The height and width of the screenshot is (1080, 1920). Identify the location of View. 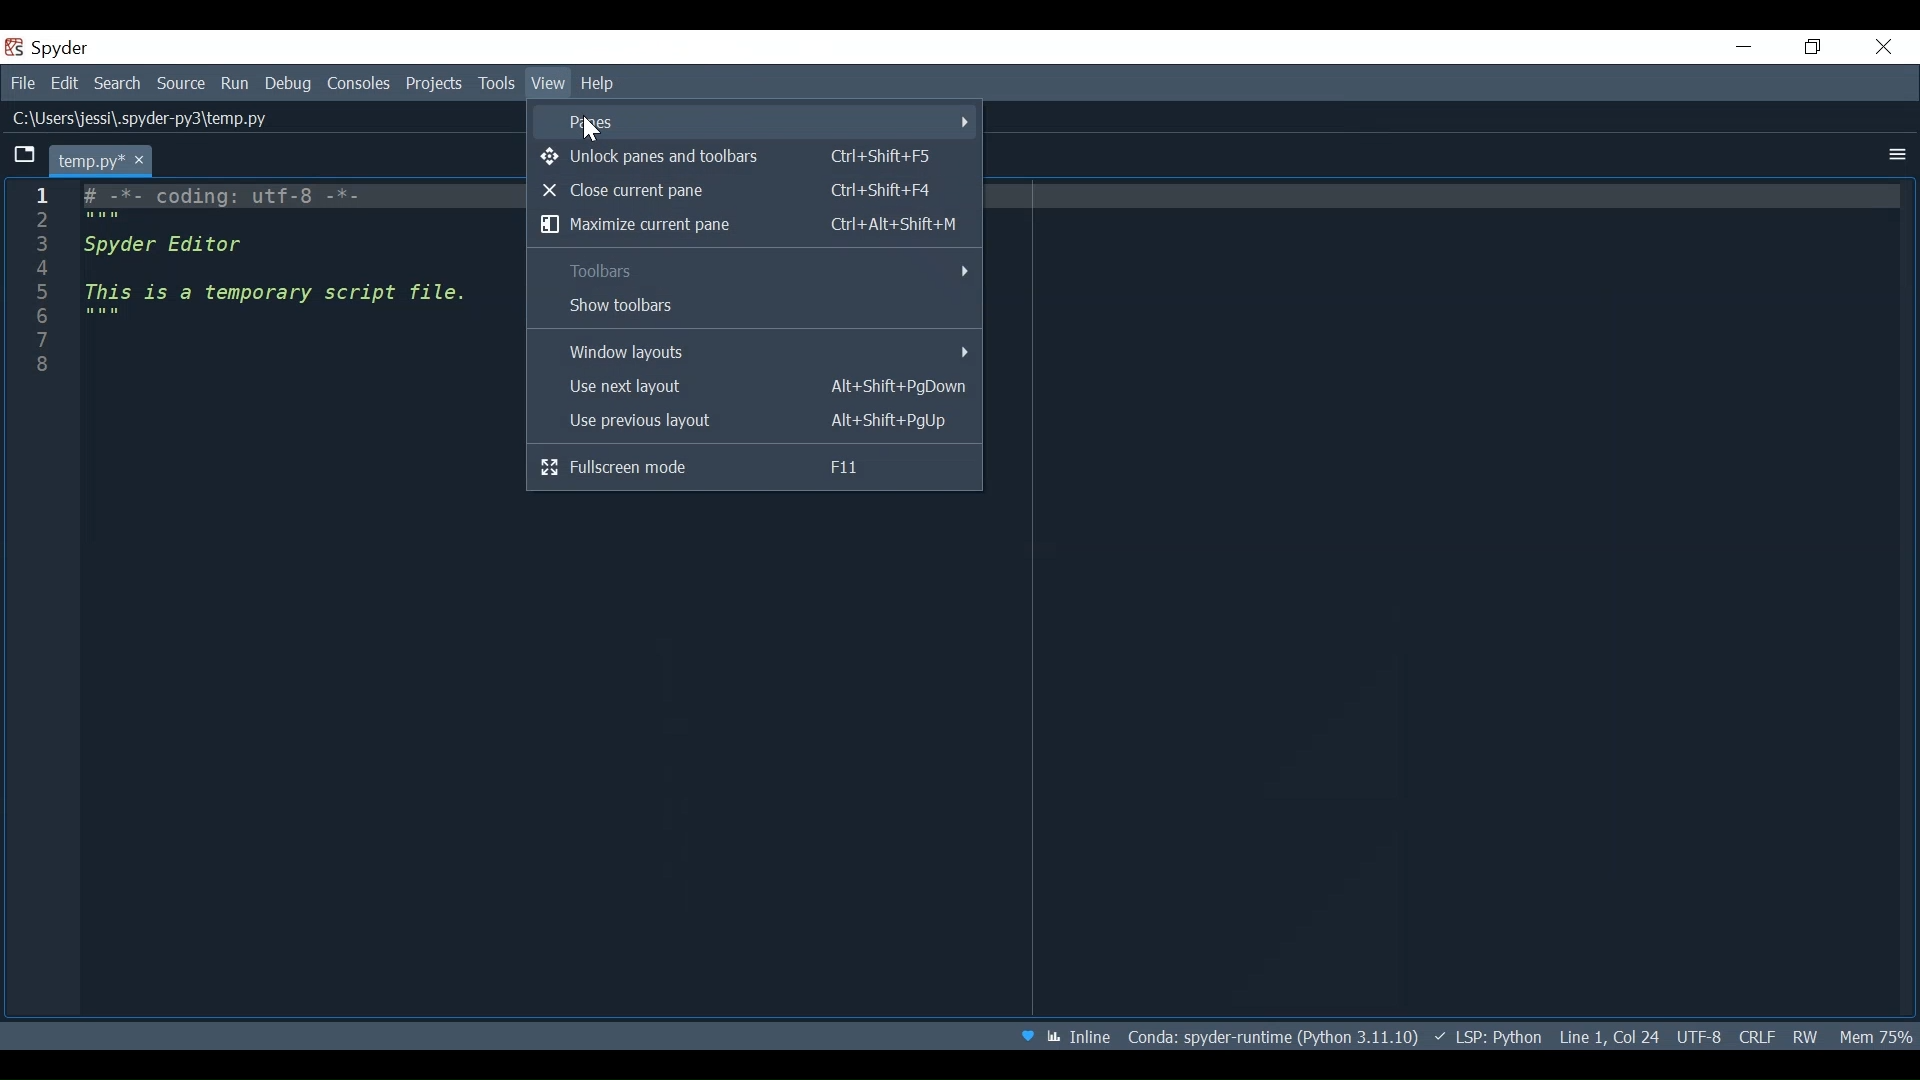
(548, 83).